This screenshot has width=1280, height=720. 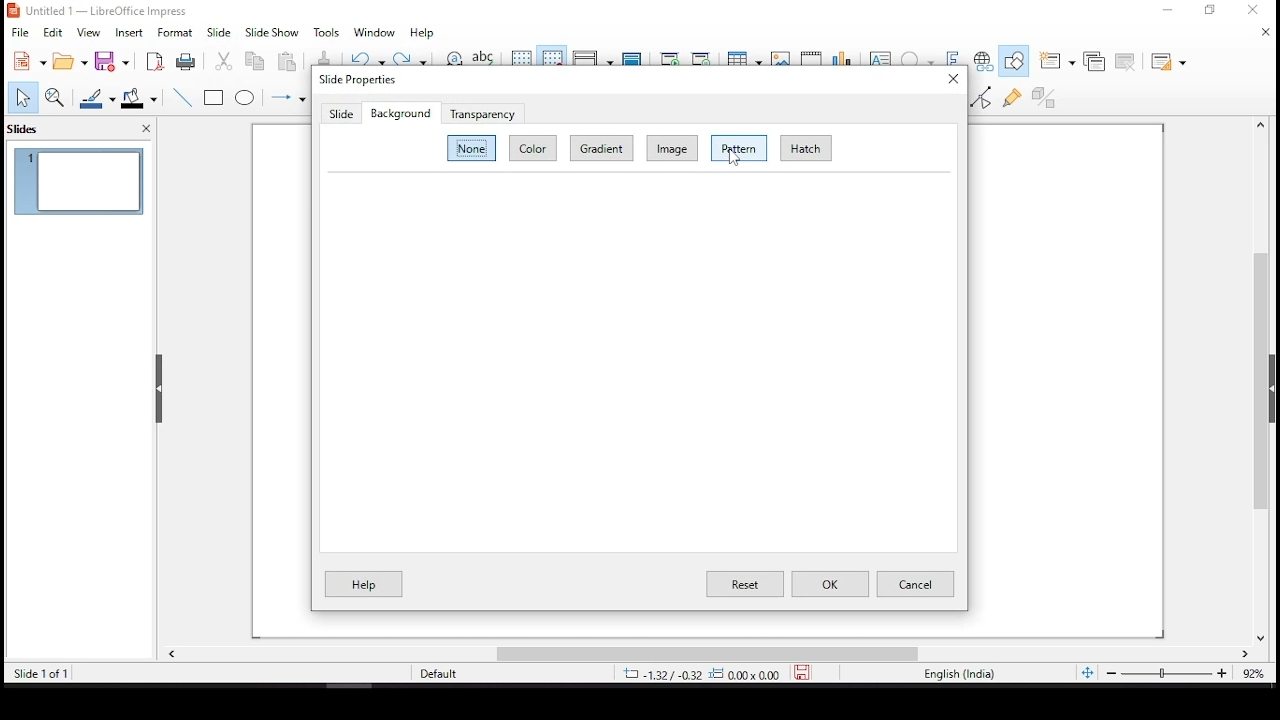 I want to click on new, so click(x=25, y=62).